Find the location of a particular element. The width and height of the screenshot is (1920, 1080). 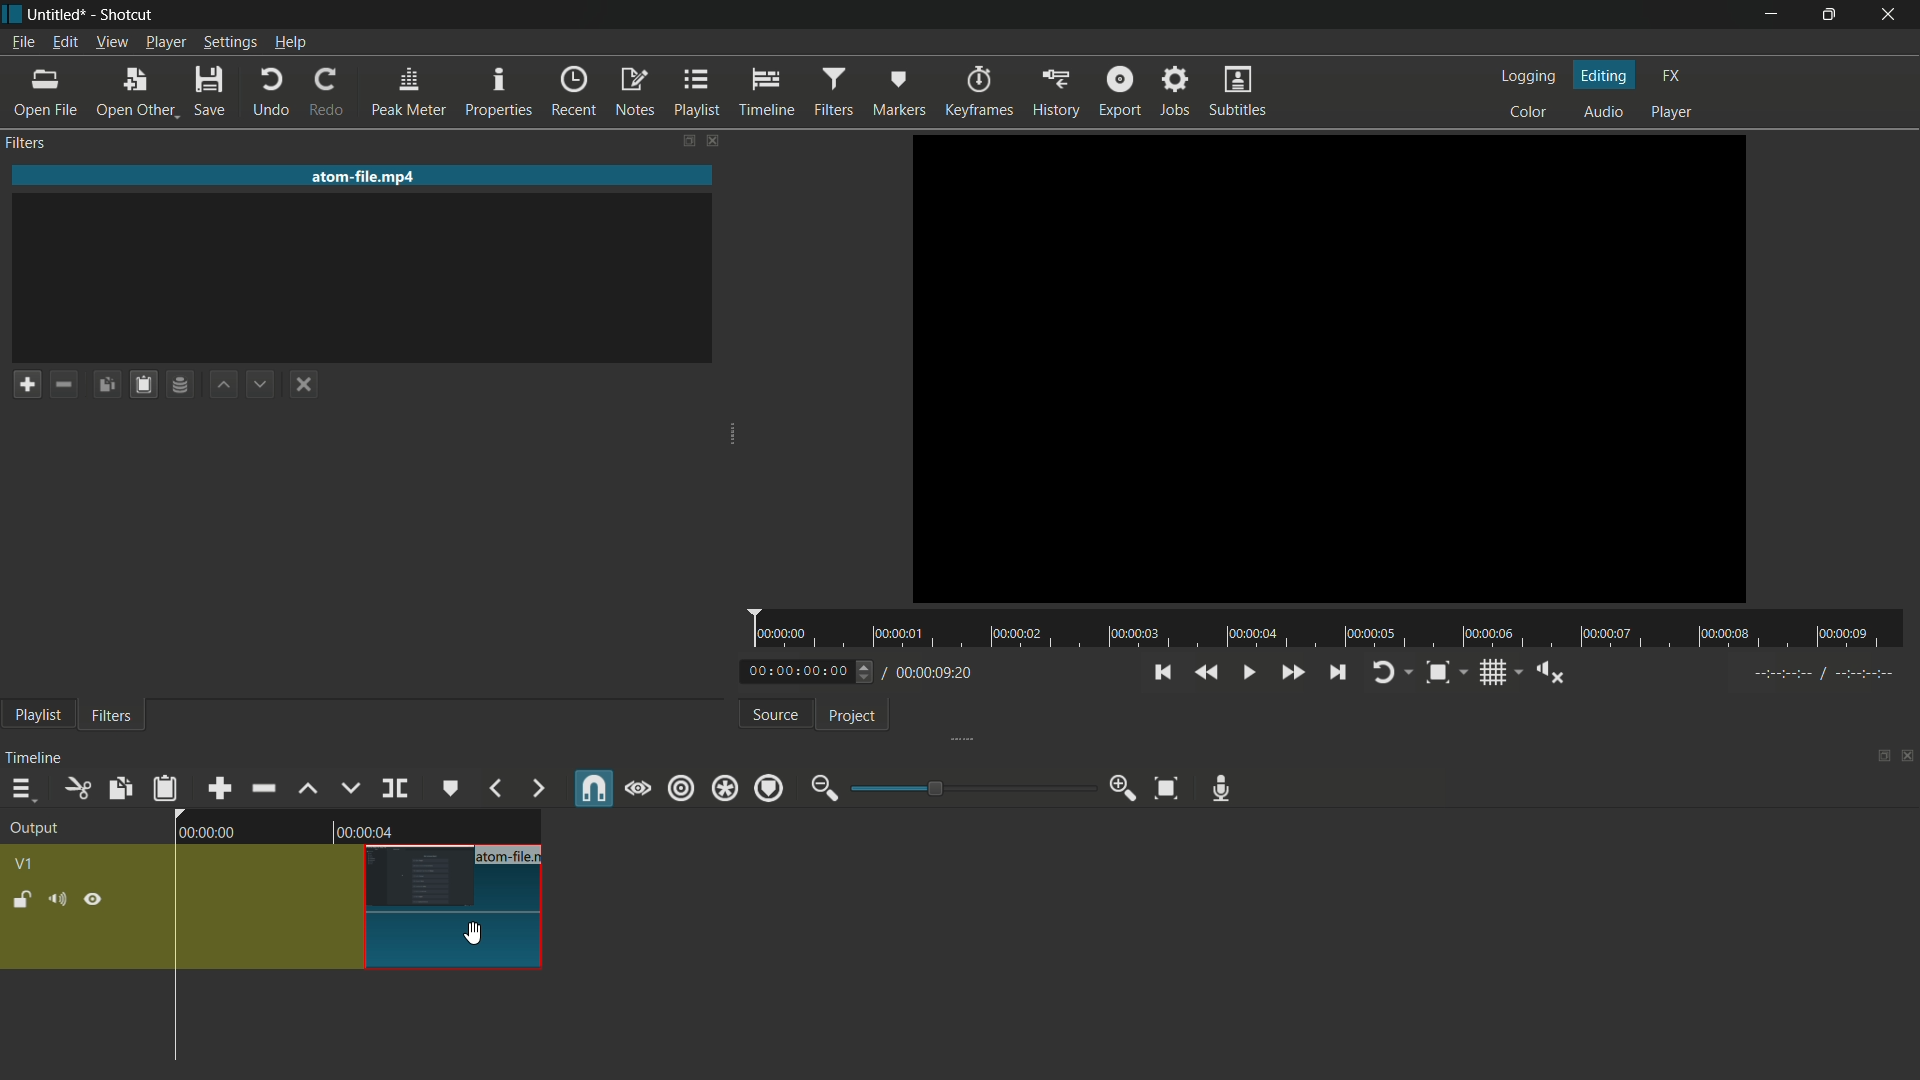

move filter up is located at coordinates (221, 384).